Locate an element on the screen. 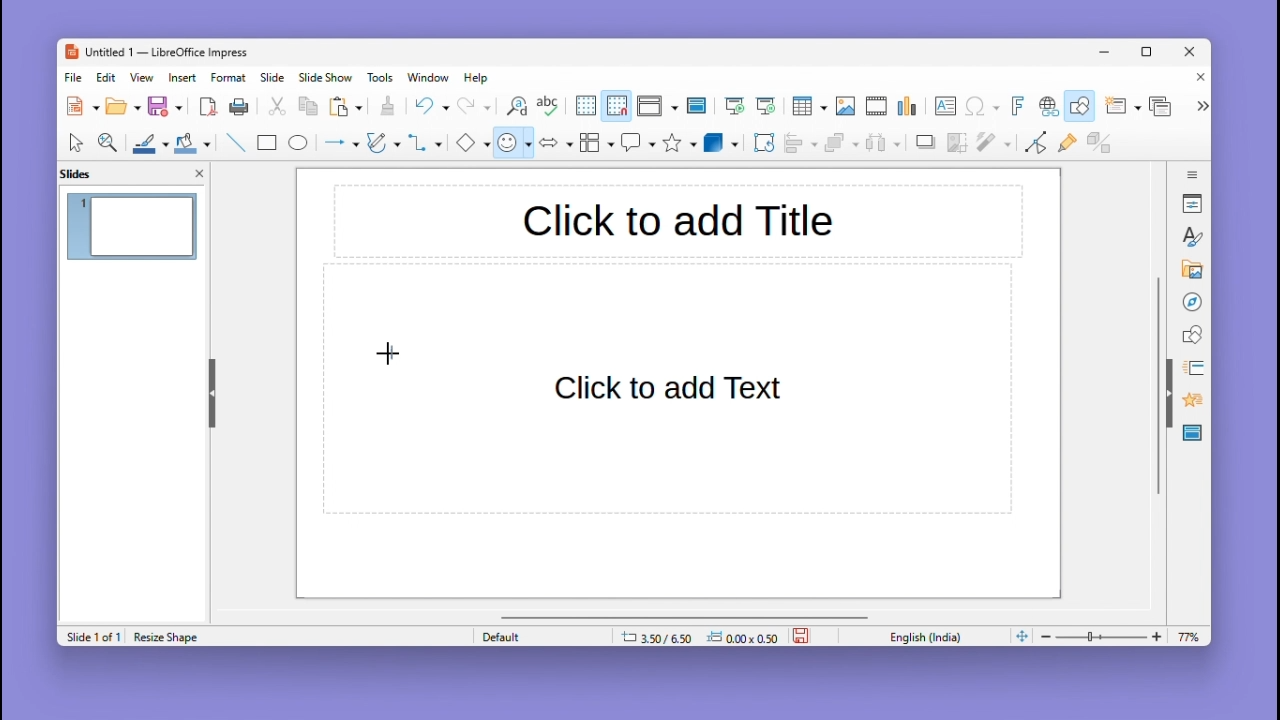 The image size is (1280, 720). Filter is located at coordinates (992, 148).